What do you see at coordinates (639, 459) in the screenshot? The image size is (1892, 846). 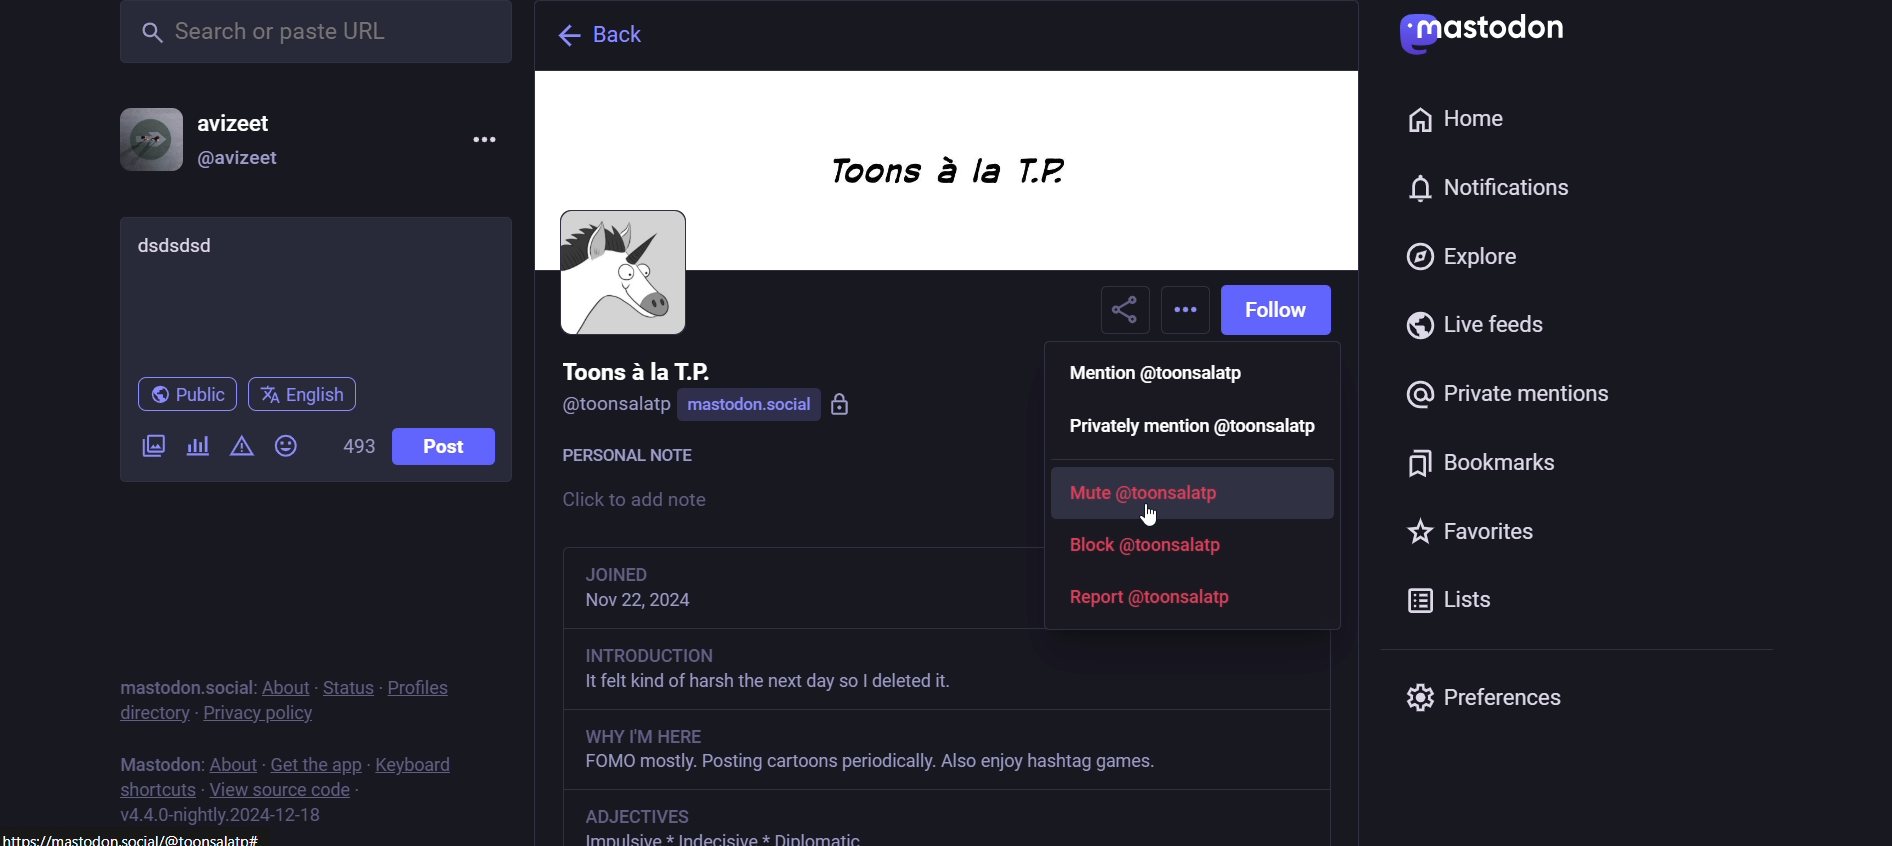 I see `text` at bounding box center [639, 459].